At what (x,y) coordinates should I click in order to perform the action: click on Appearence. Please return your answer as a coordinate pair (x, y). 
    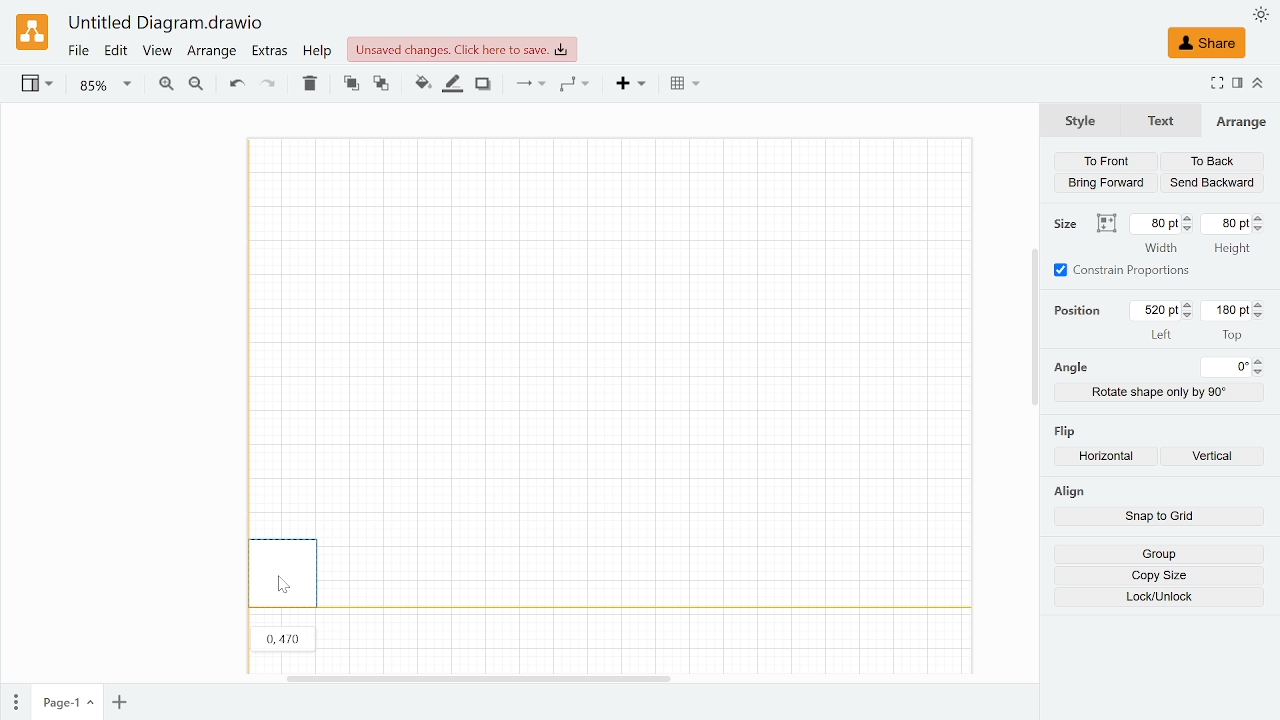
    Looking at the image, I should click on (1261, 15).